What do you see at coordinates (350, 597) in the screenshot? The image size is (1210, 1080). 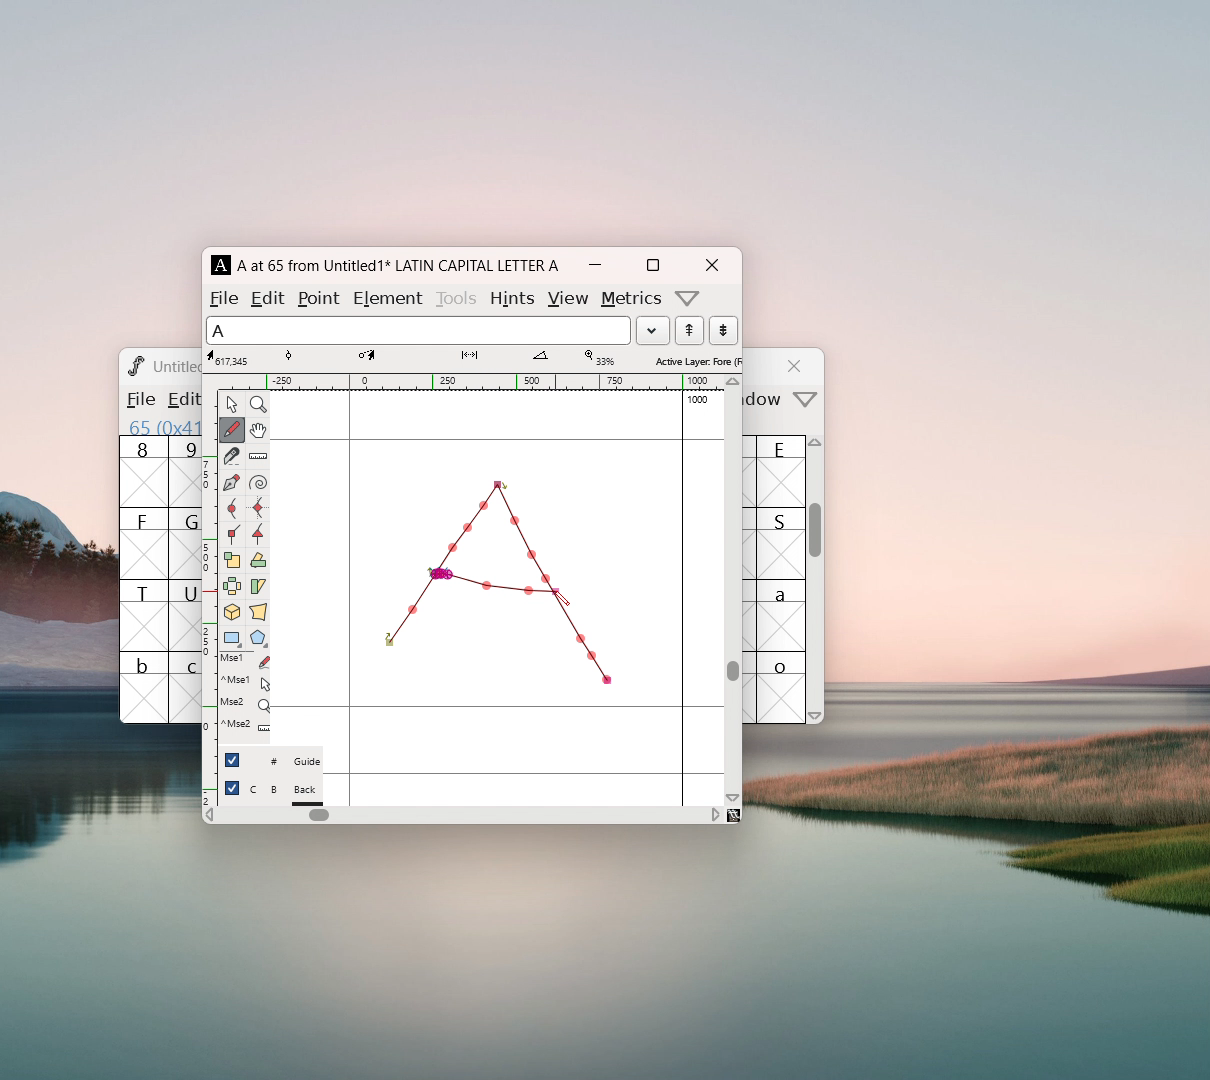 I see `left side bearing` at bounding box center [350, 597].